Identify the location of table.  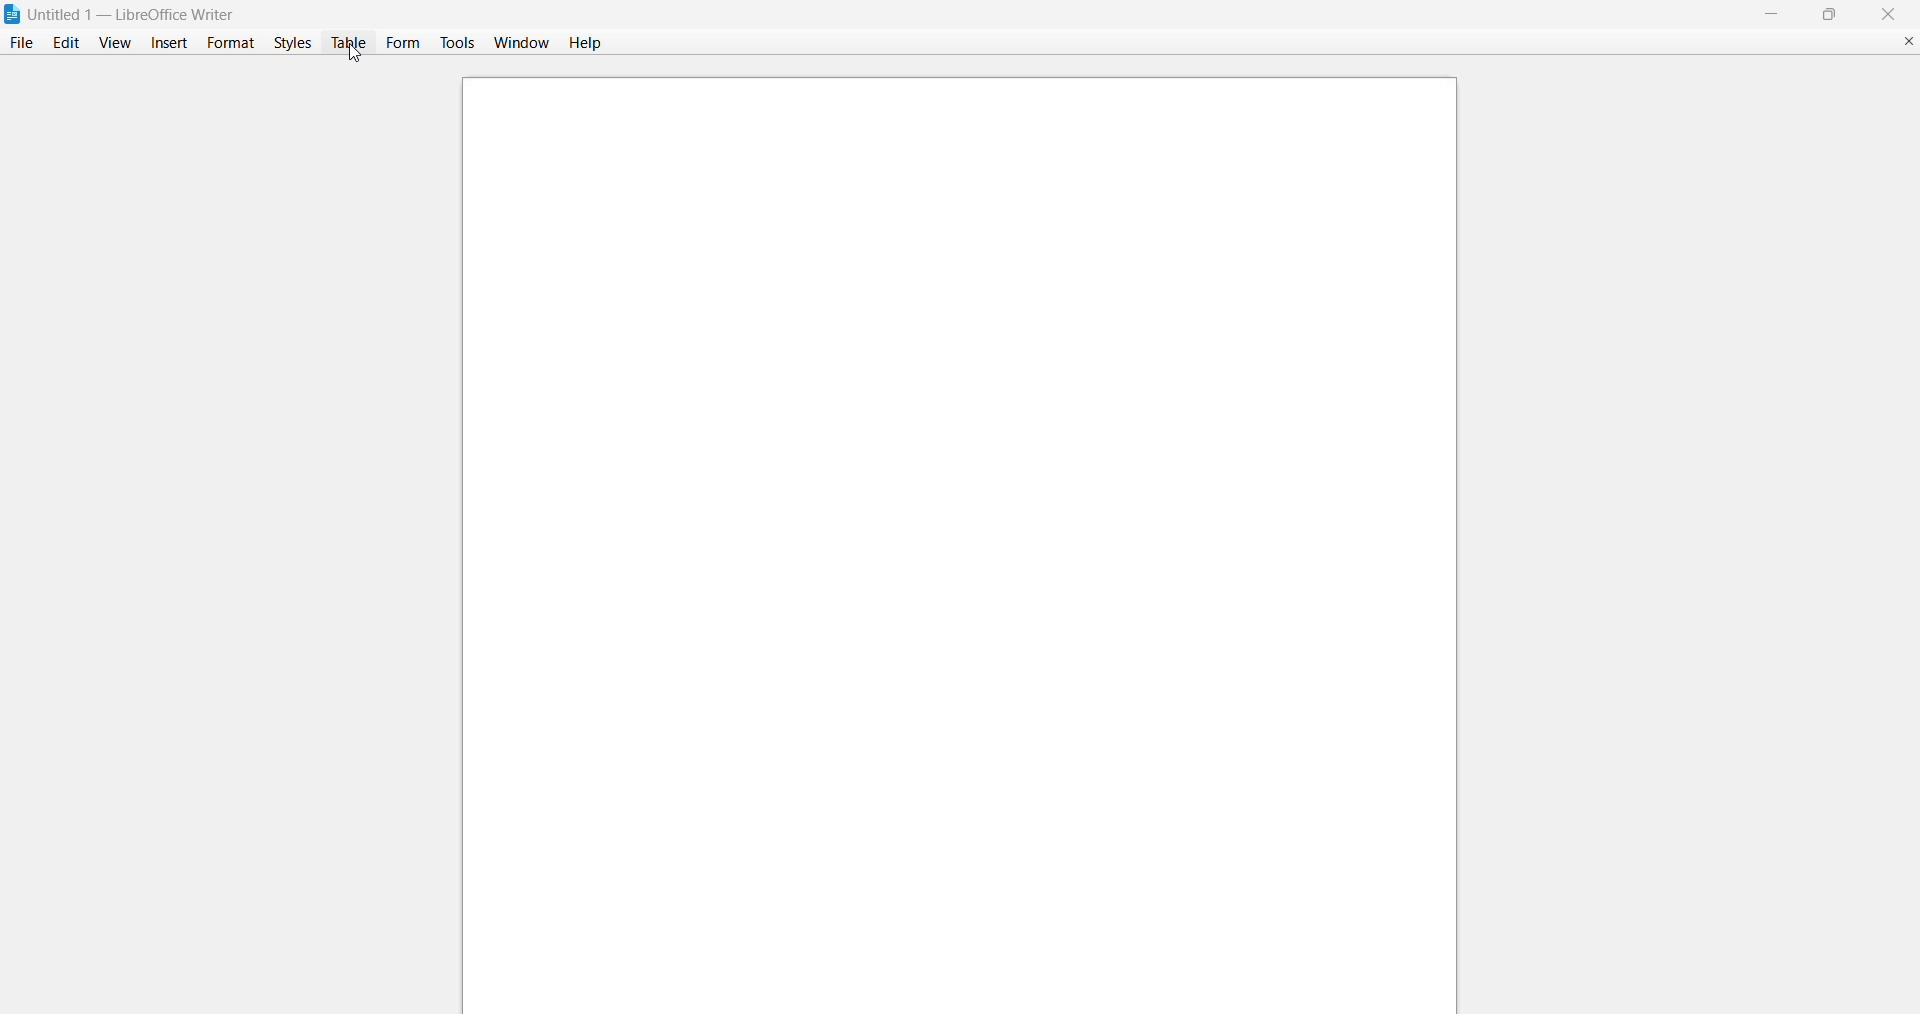
(348, 43).